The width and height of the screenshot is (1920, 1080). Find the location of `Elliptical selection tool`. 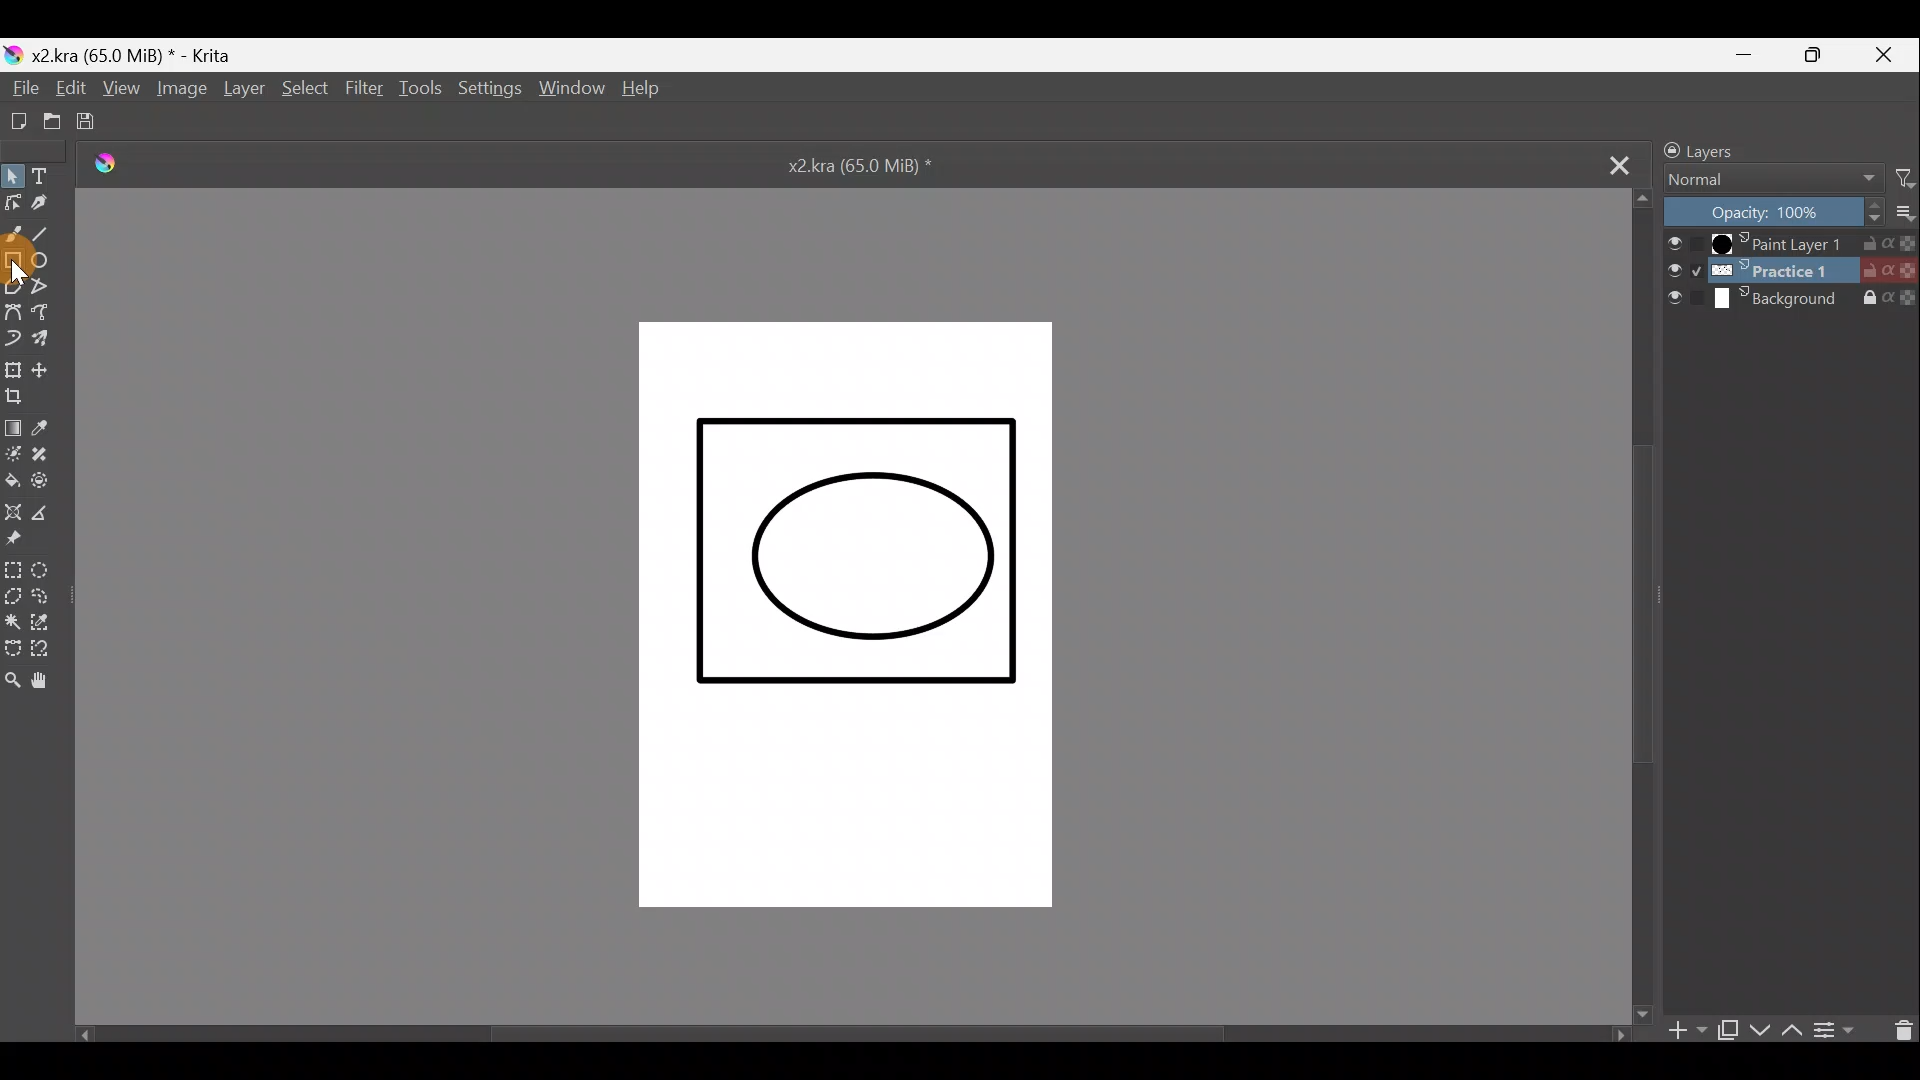

Elliptical selection tool is located at coordinates (51, 572).